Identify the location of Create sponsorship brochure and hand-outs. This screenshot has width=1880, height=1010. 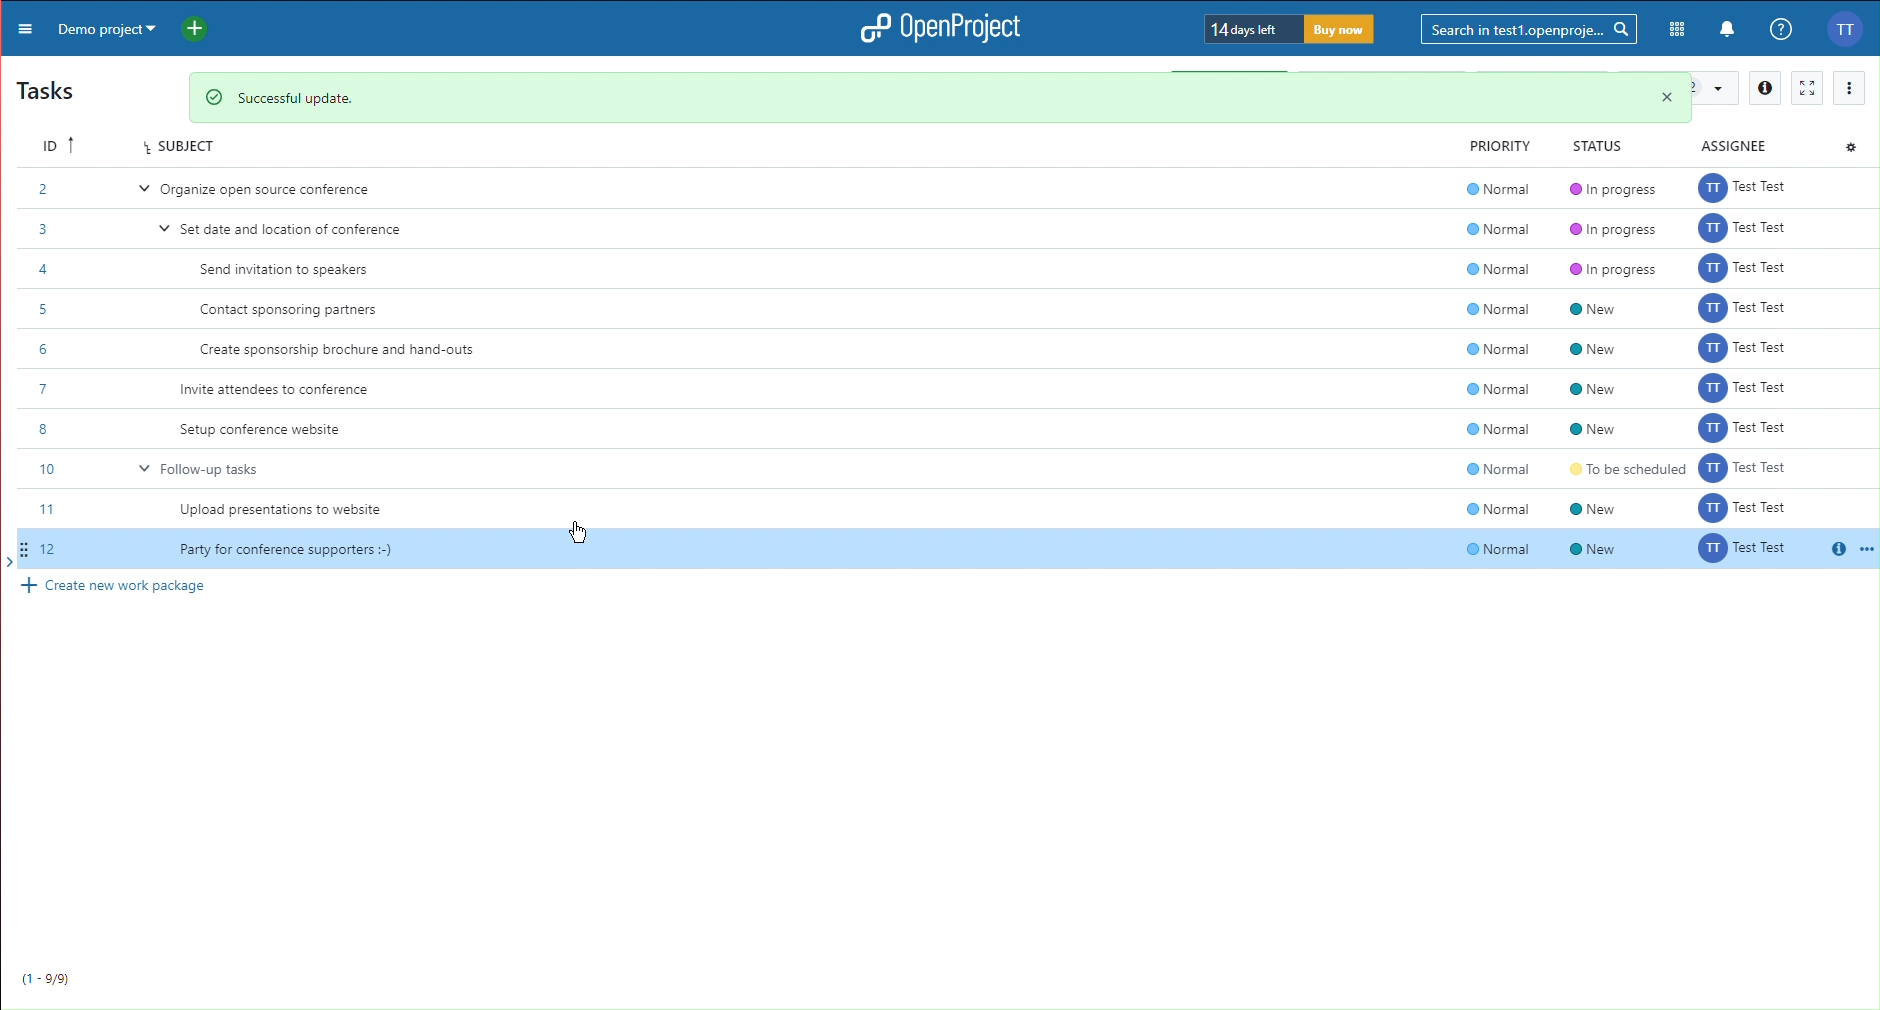
(338, 348).